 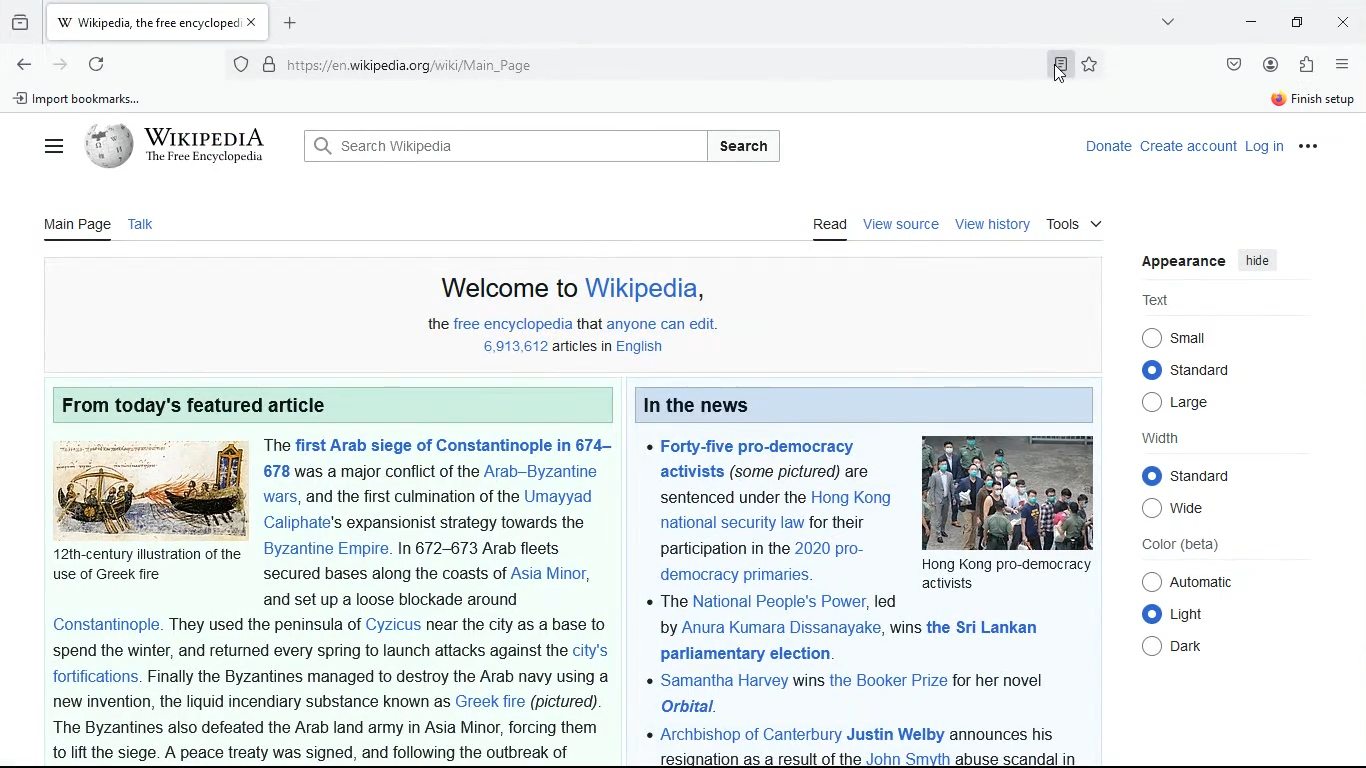 What do you see at coordinates (1344, 22) in the screenshot?
I see `close` at bounding box center [1344, 22].